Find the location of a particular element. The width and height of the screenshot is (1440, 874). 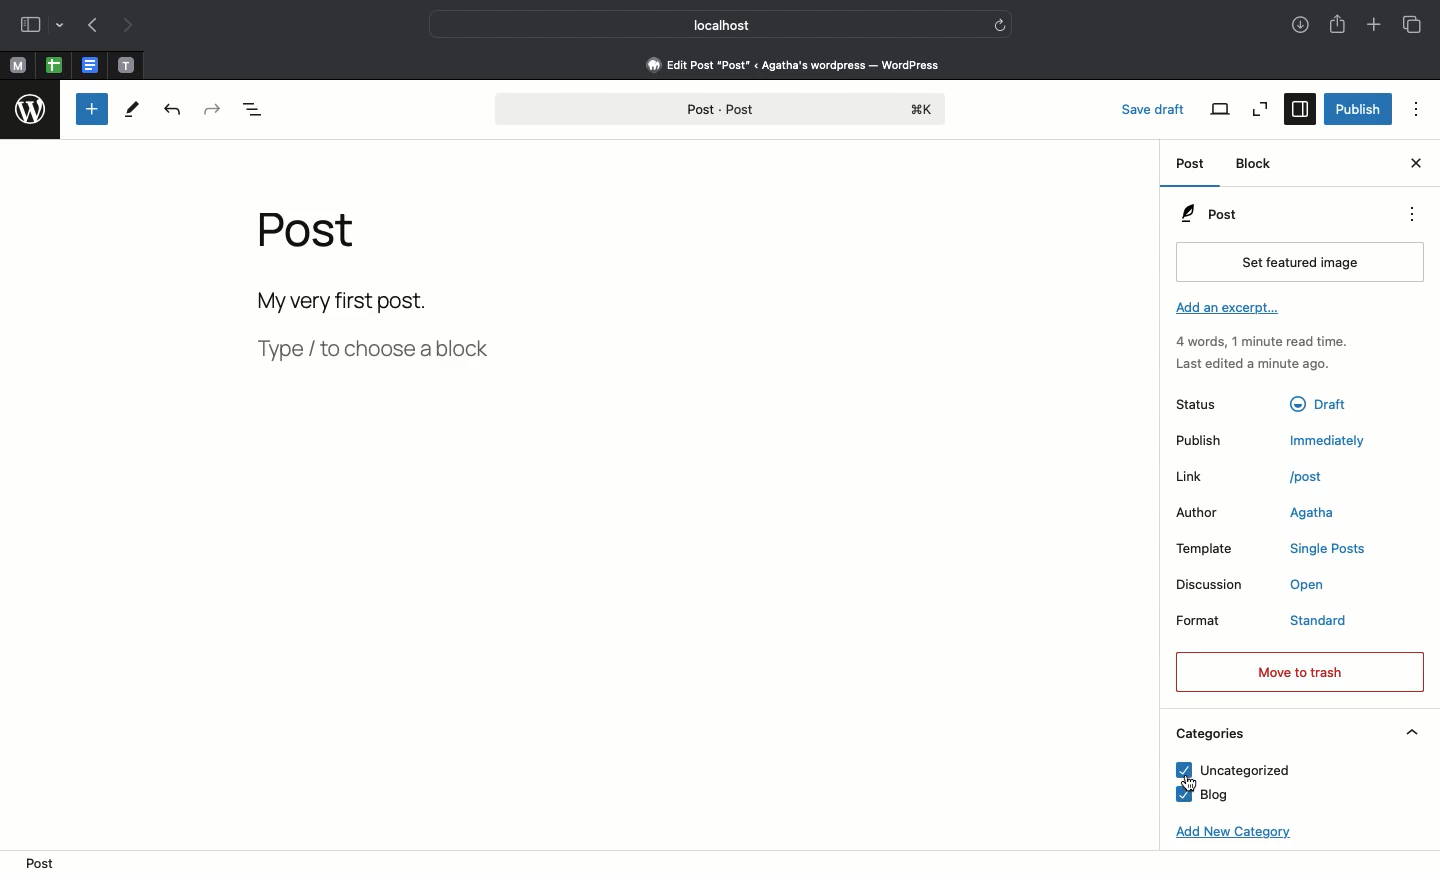

Undo is located at coordinates (172, 112).